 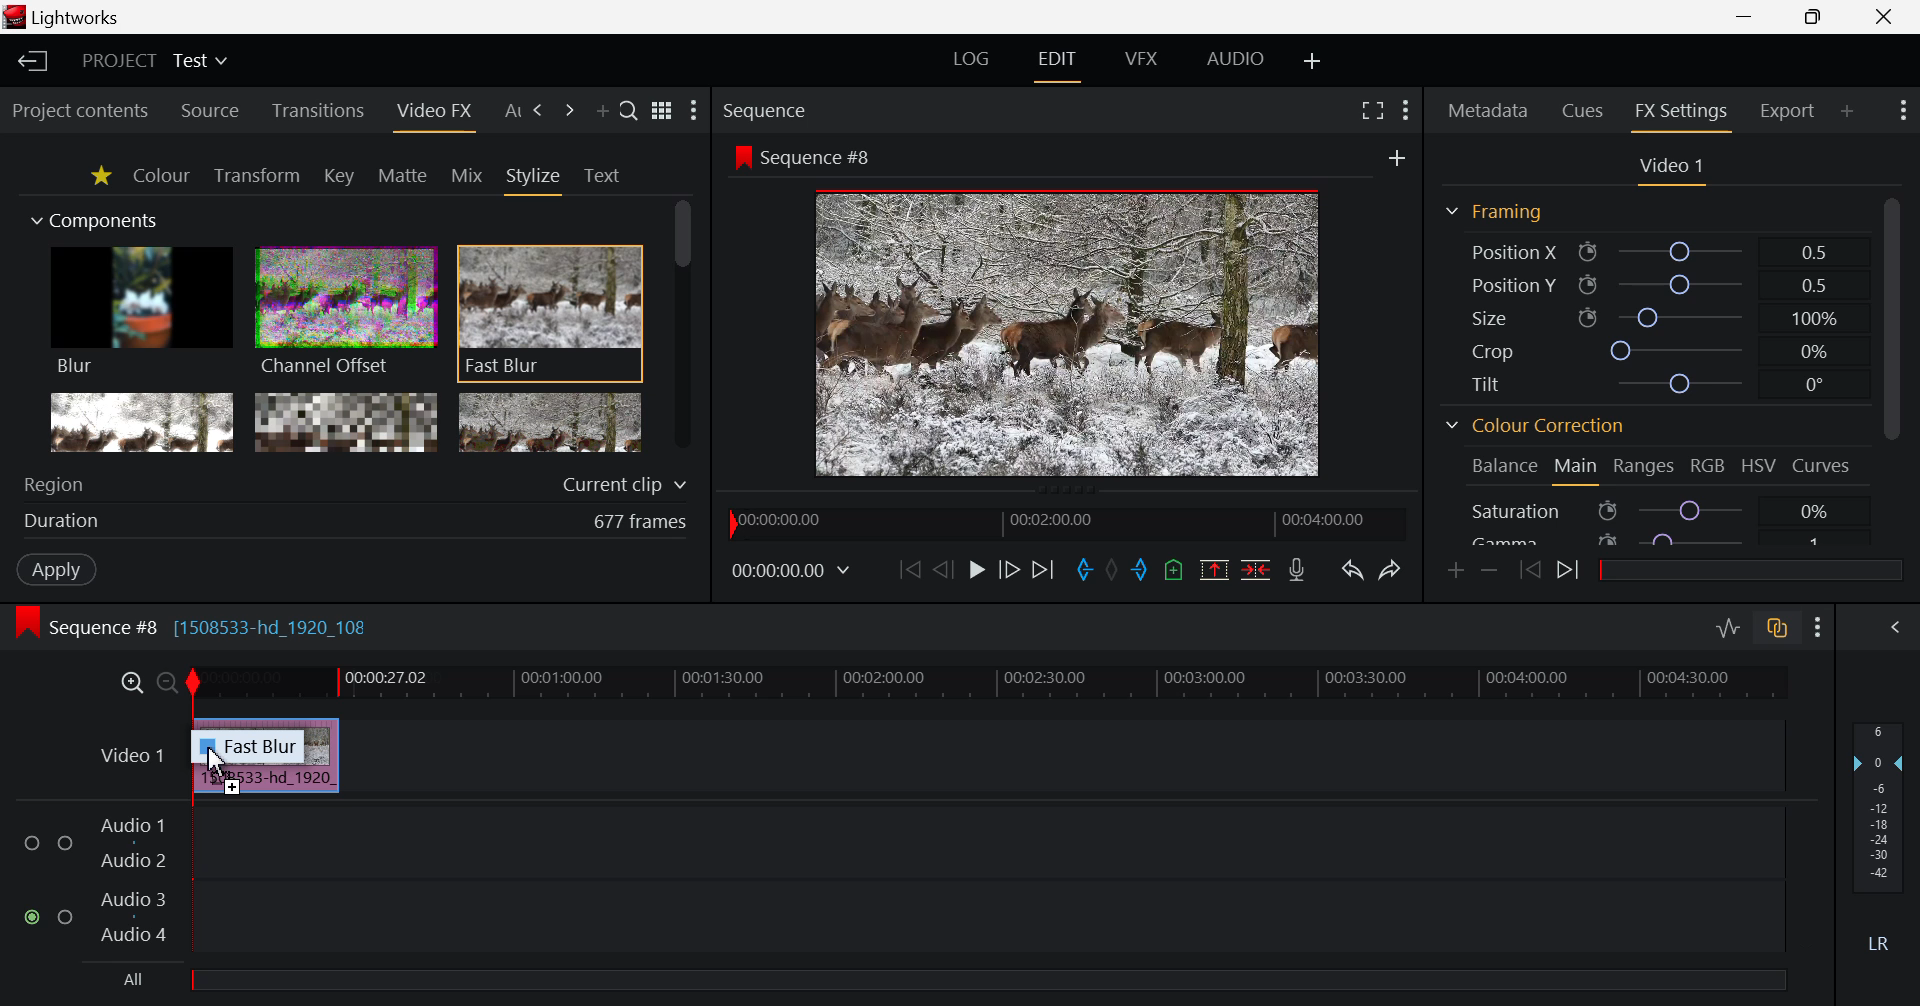 What do you see at coordinates (338, 177) in the screenshot?
I see `Key` at bounding box center [338, 177].